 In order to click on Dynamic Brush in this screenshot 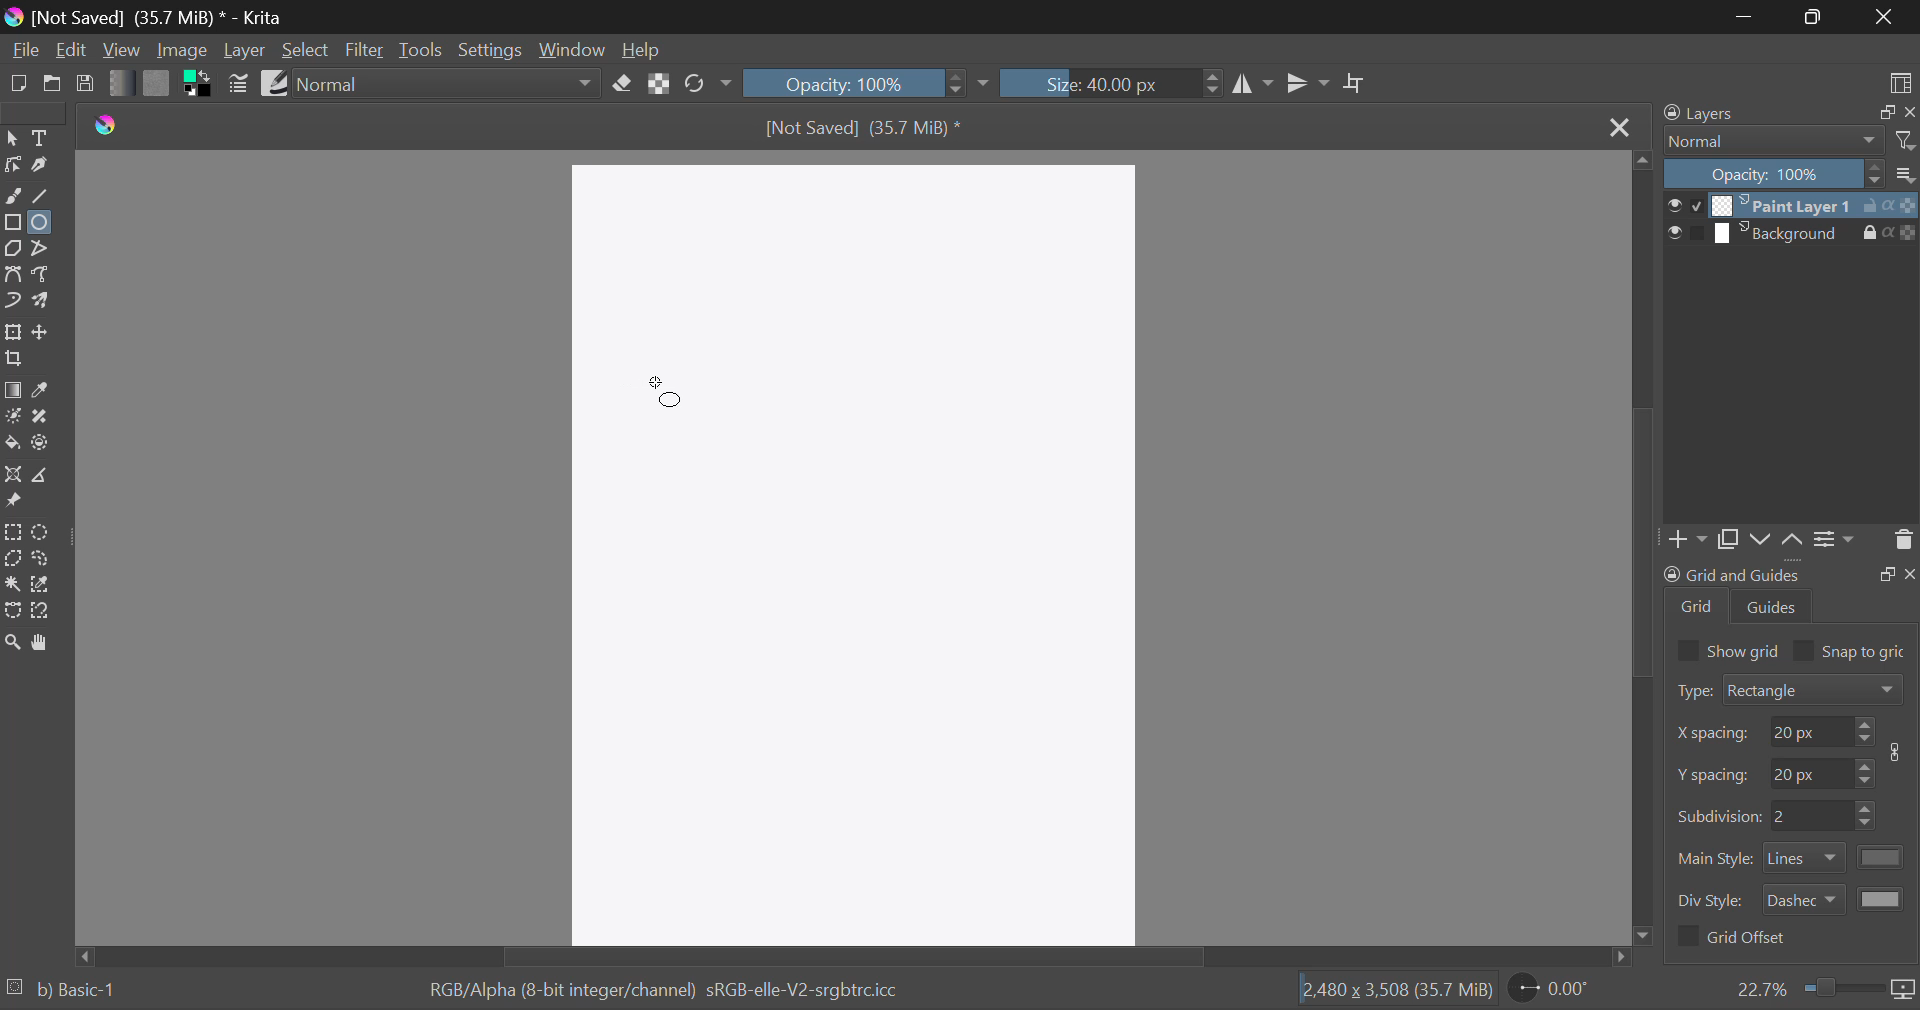, I will do `click(13, 302)`.